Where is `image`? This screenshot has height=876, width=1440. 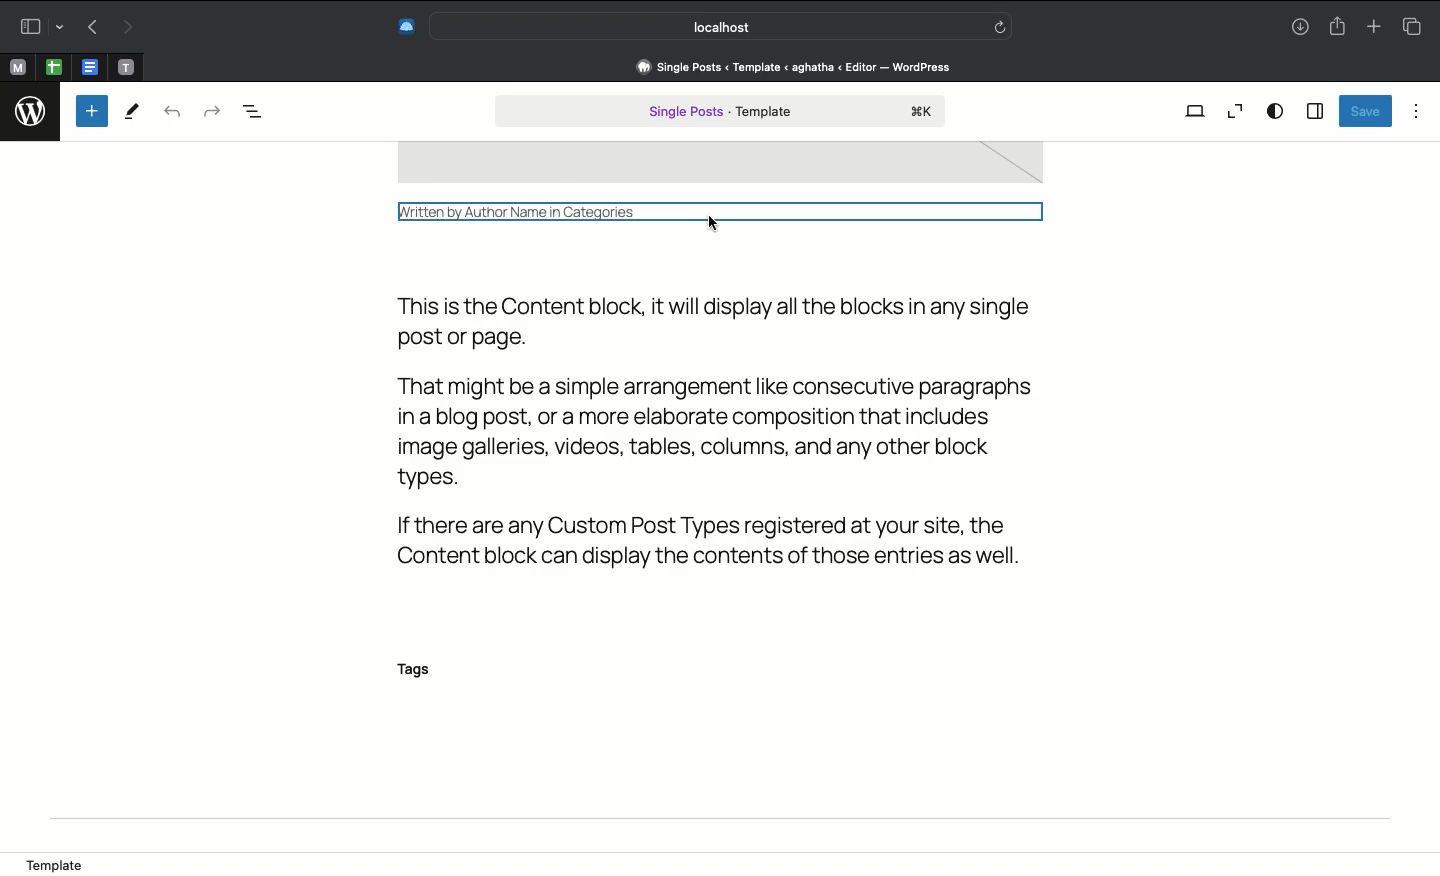
image is located at coordinates (719, 165).